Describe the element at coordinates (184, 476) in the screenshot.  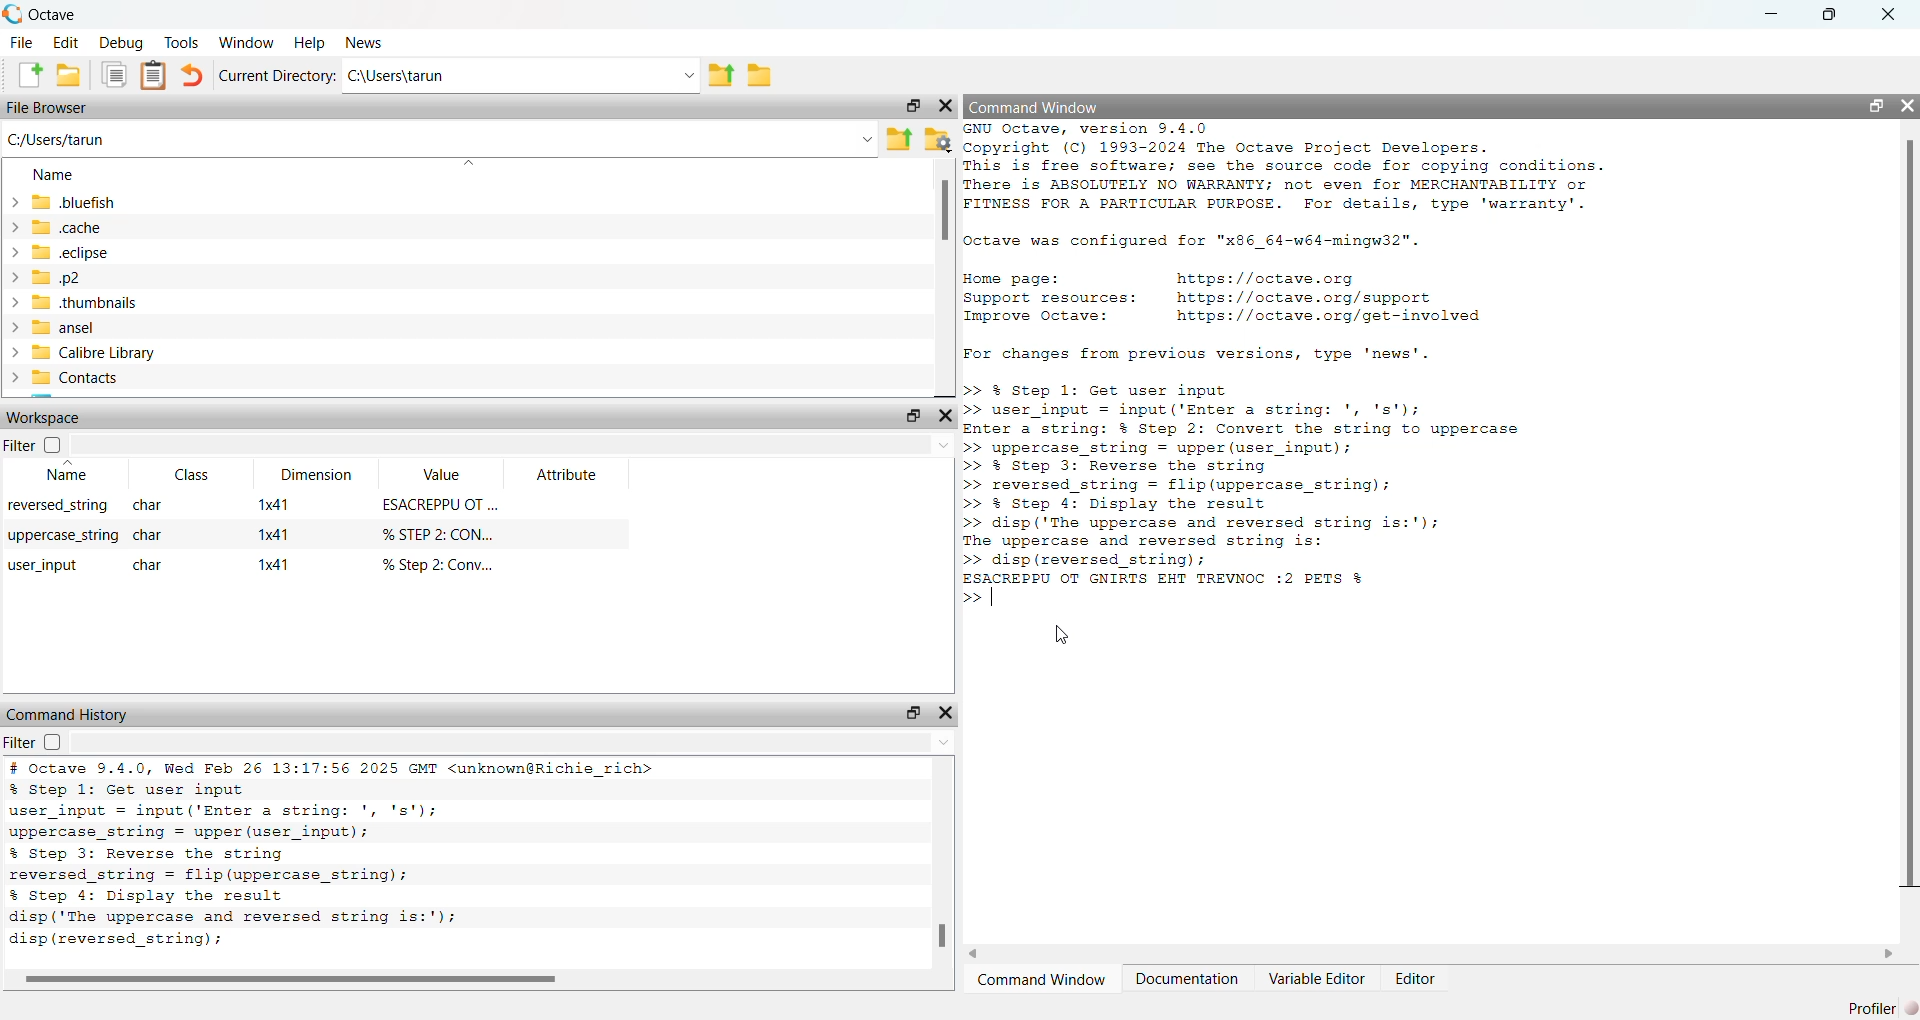
I see `class` at that location.